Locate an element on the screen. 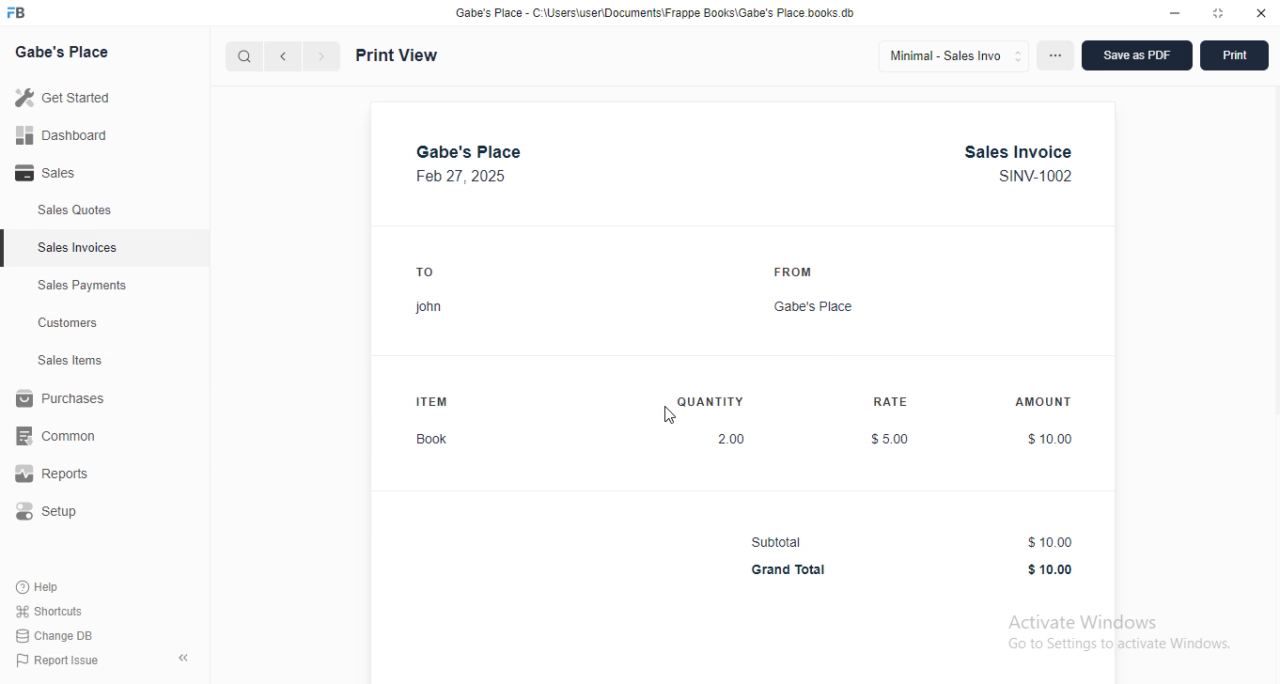 Image resolution: width=1280 pixels, height=684 pixels. $10.00 is located at coordinates (1051, 542).